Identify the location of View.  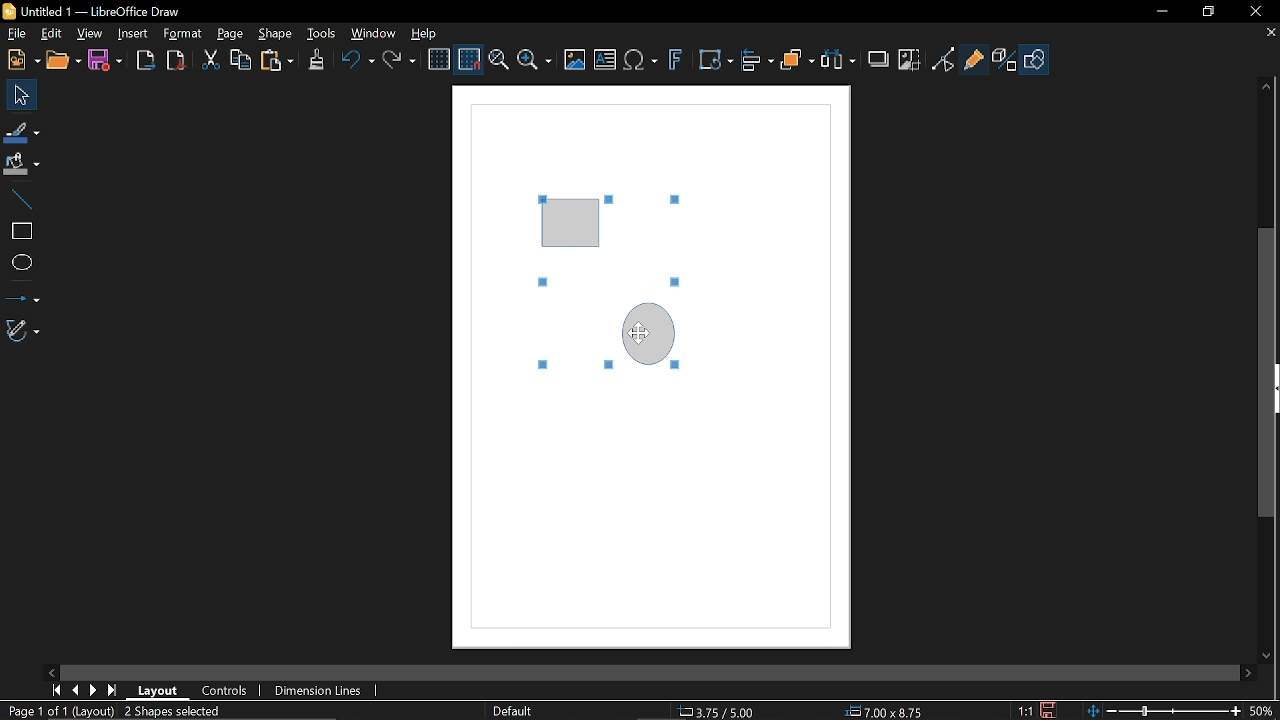
(89, 34).